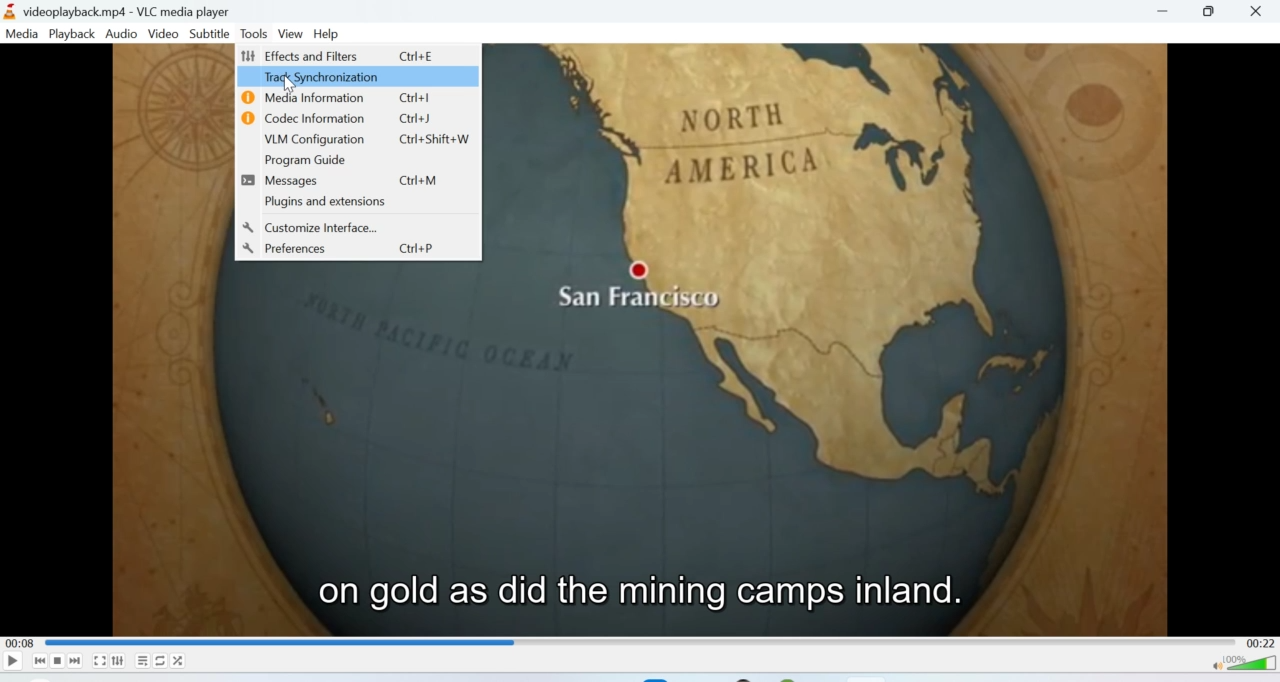  I want to click on Close, so click(1258, 11).